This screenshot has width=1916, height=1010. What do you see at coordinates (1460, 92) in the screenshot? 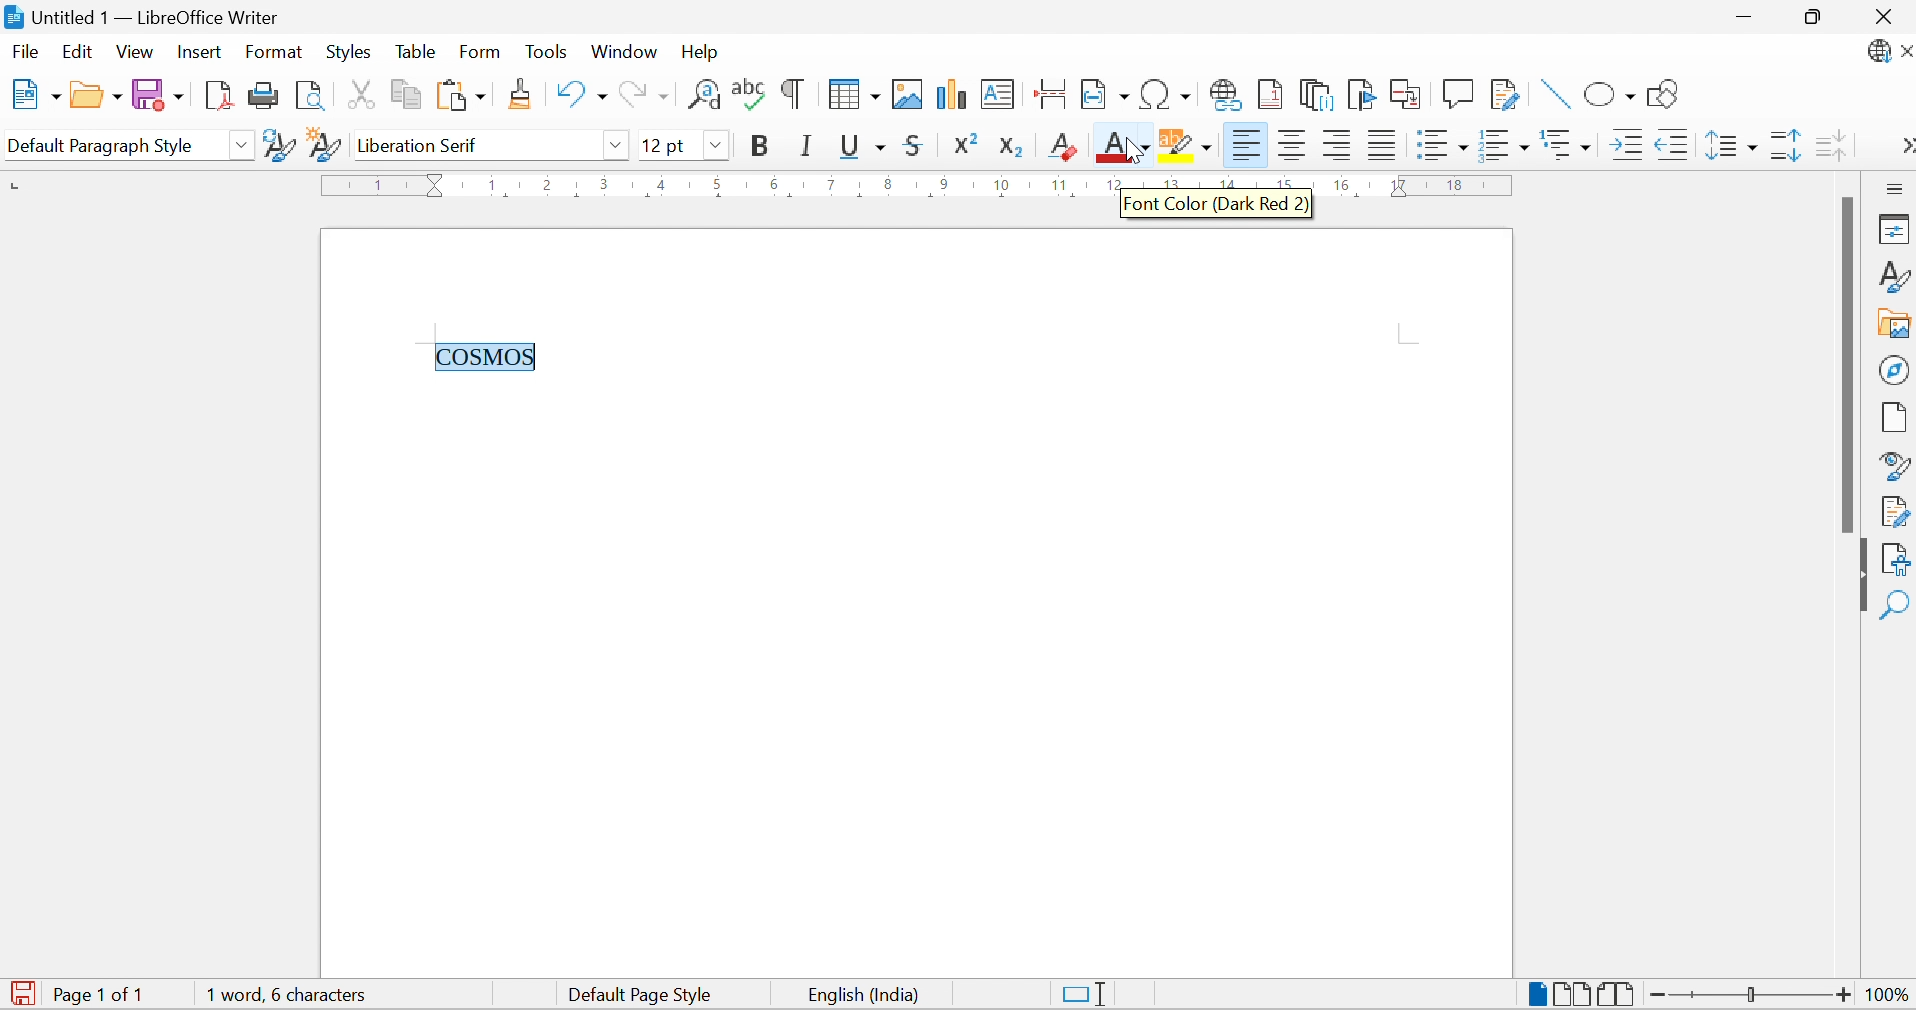
I see `Insert Comment` at bounding box center [1460, 92].